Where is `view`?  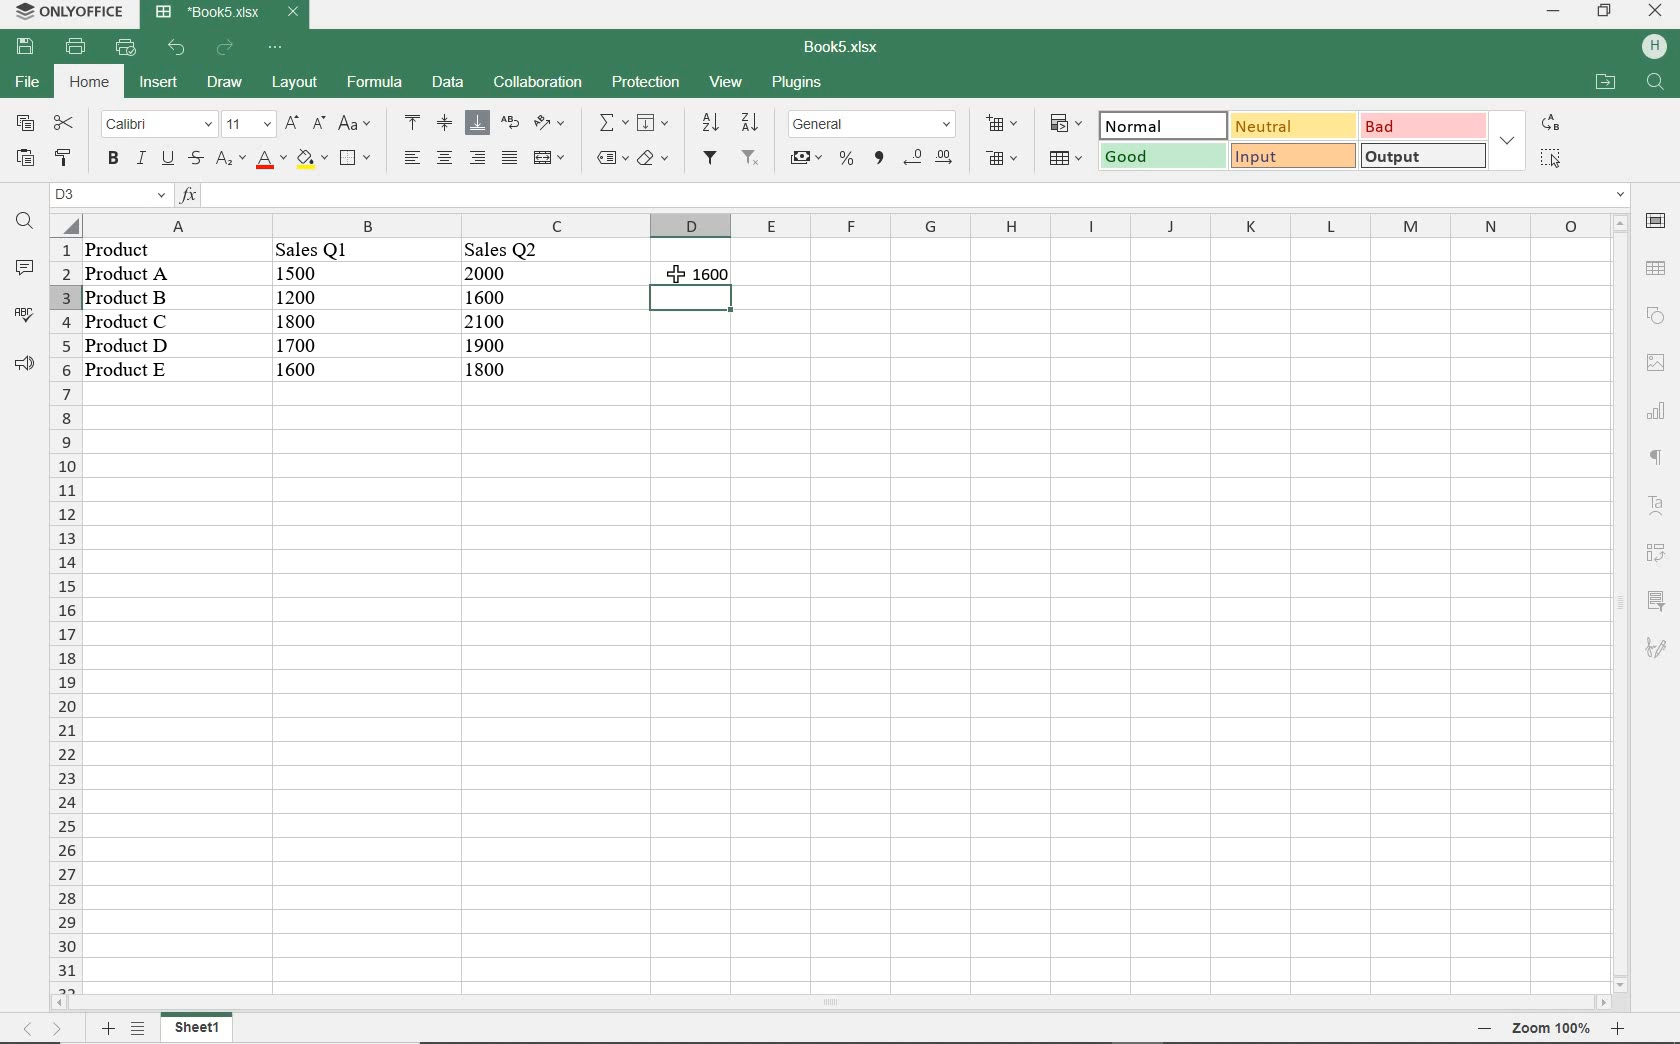
view is located at coordinates (726, 82).